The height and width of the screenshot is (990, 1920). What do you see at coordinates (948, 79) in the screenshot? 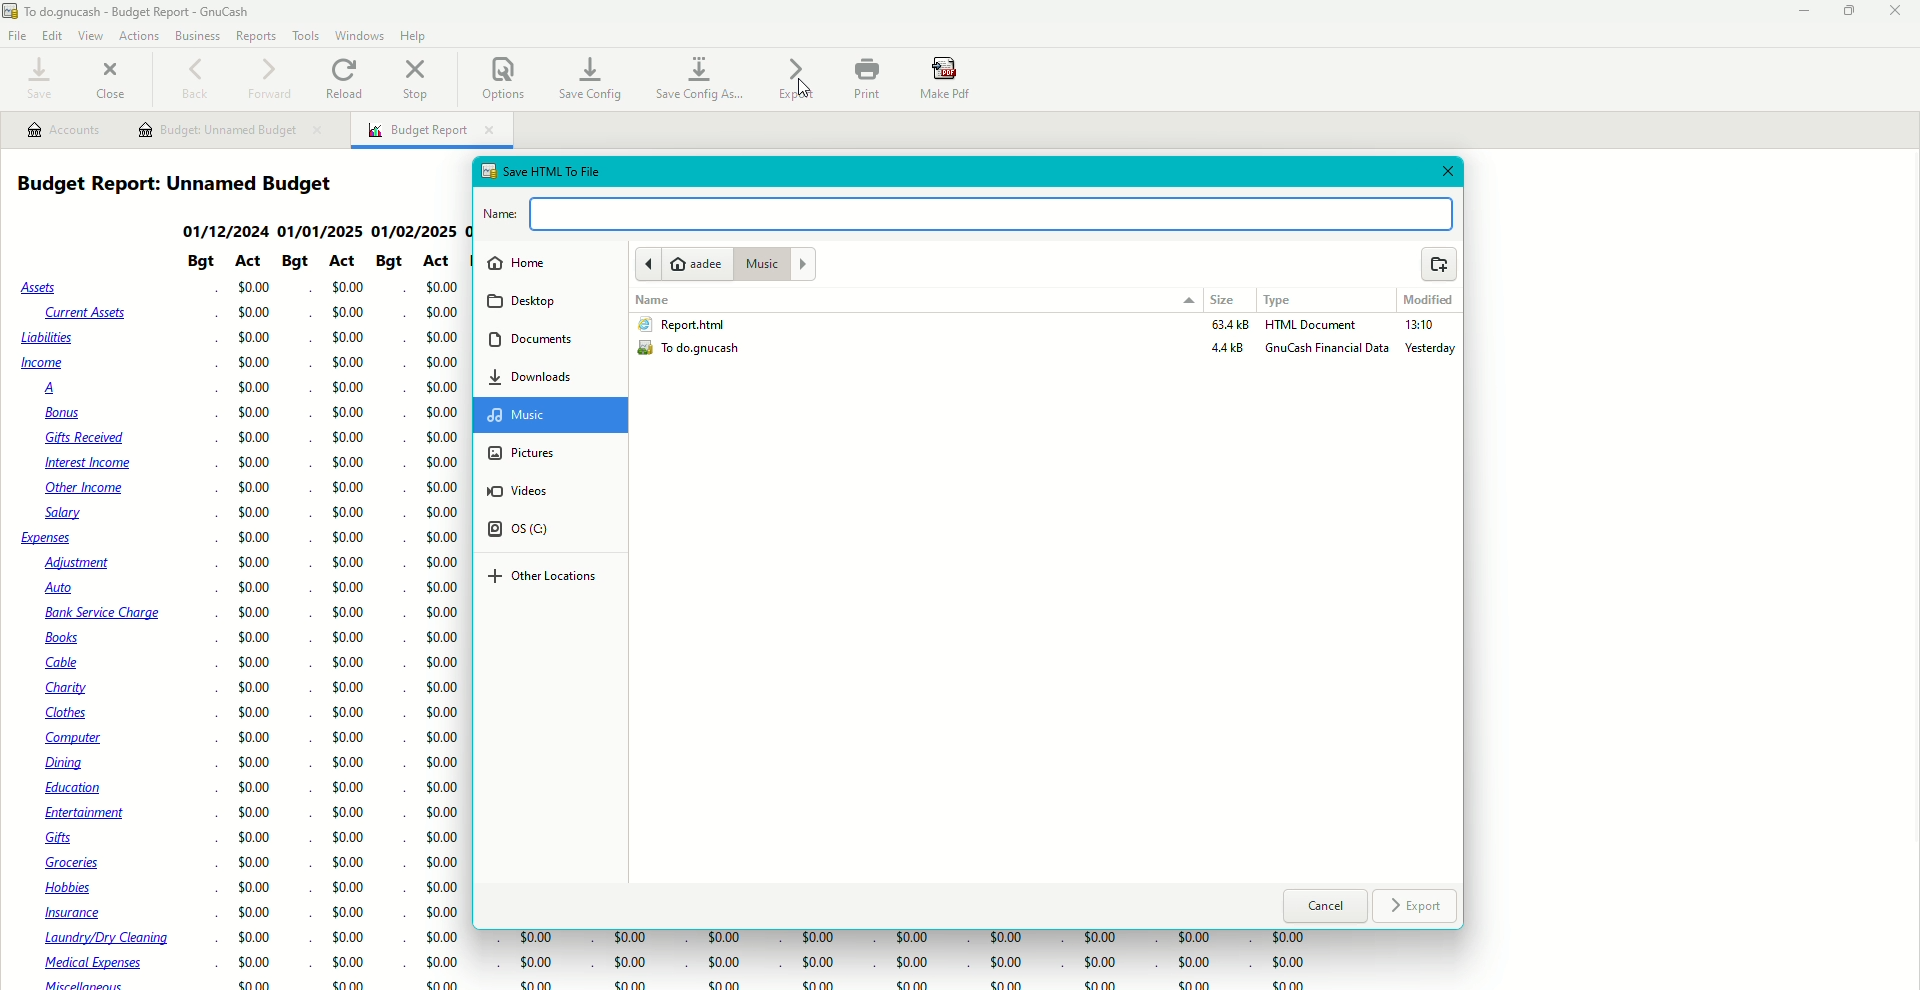
I see `Make PDF` at bounding box center [948, 79].